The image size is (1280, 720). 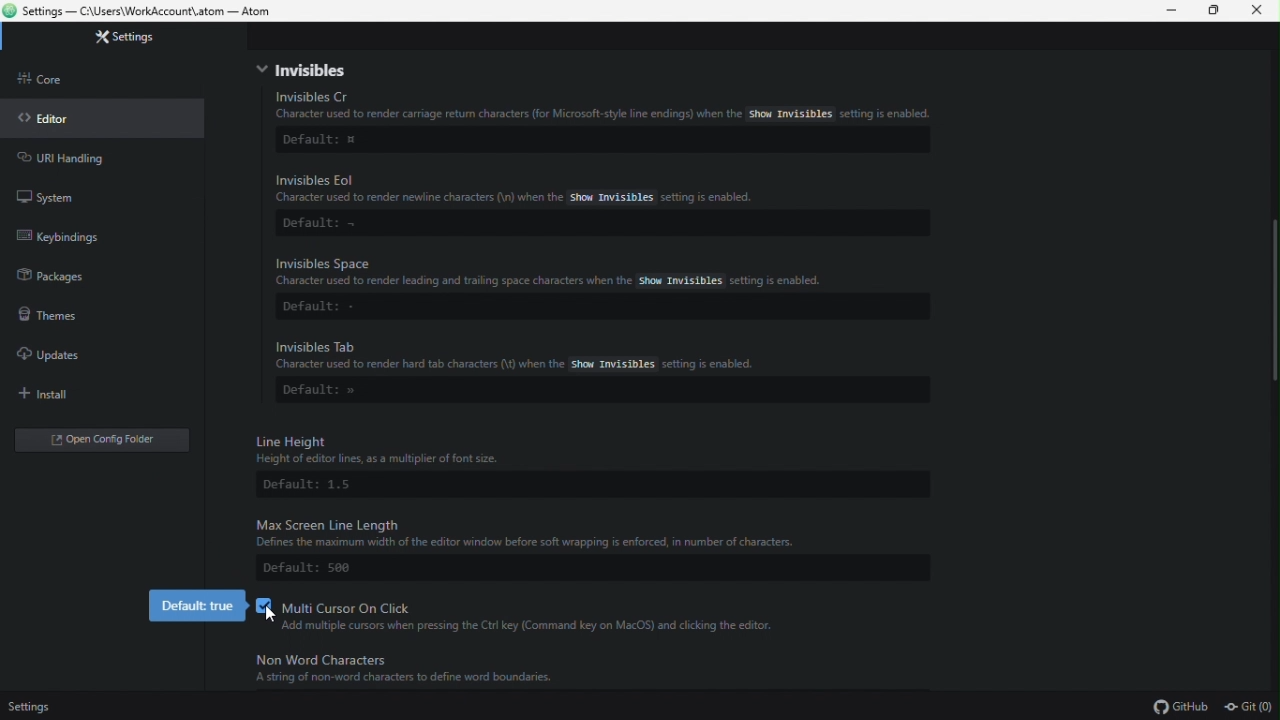 I want to click on Close, so click(x=1262, y=15).